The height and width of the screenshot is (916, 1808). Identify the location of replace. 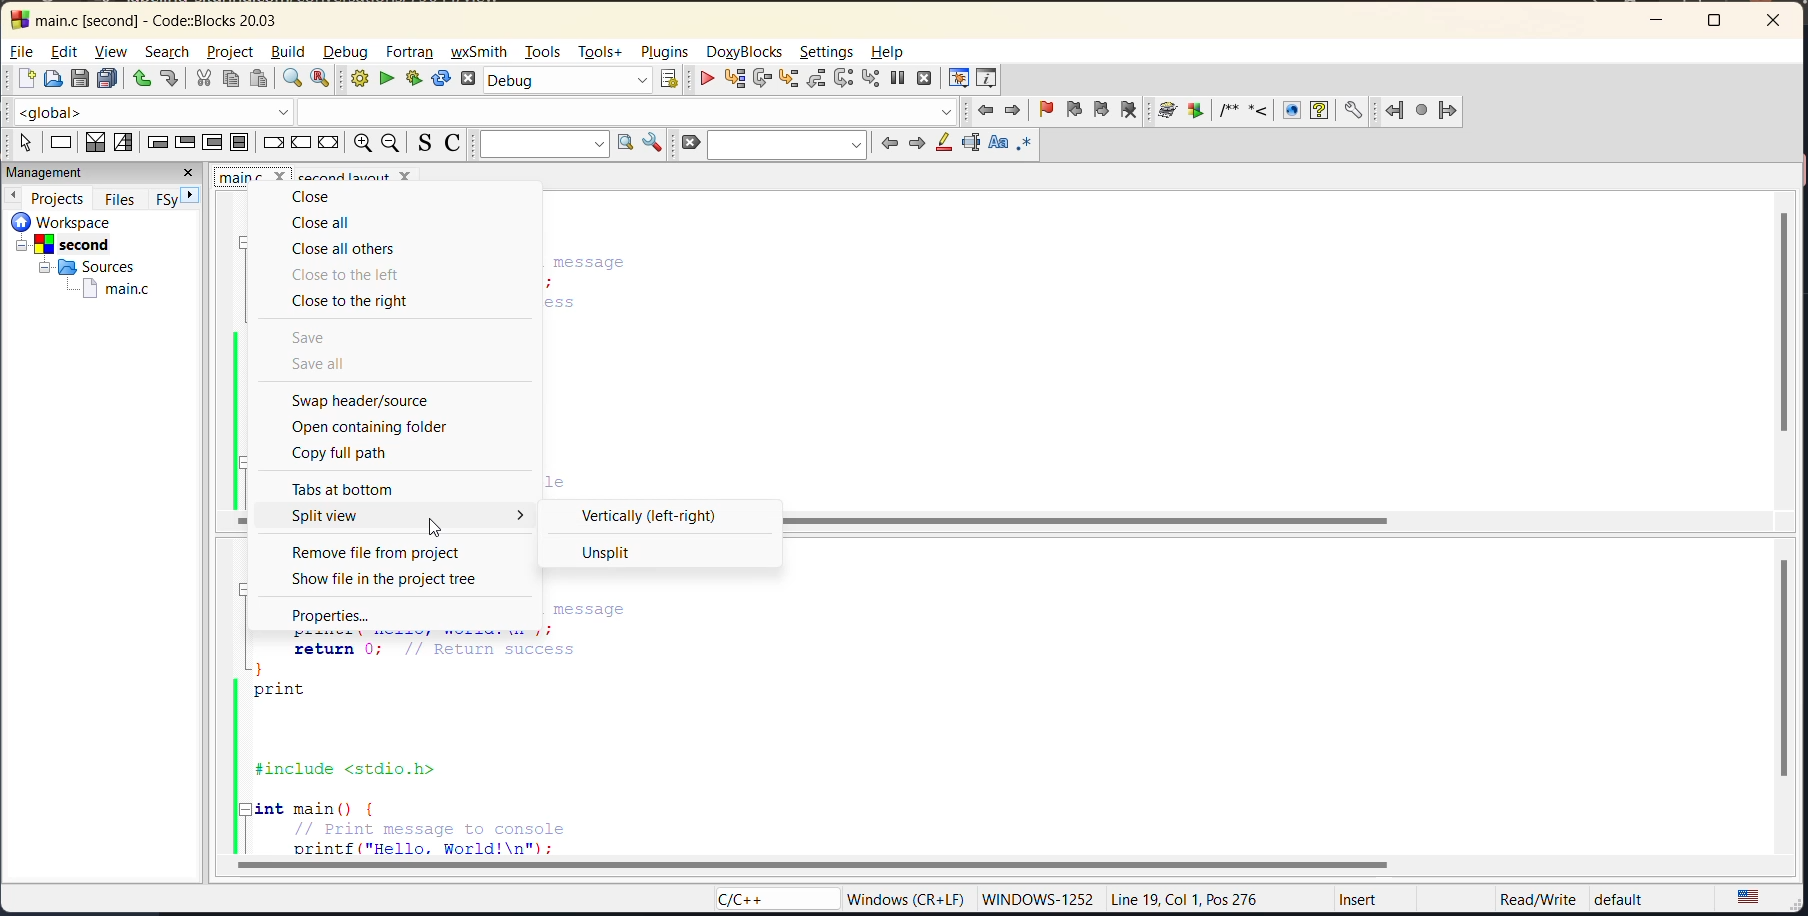
(323, 80).